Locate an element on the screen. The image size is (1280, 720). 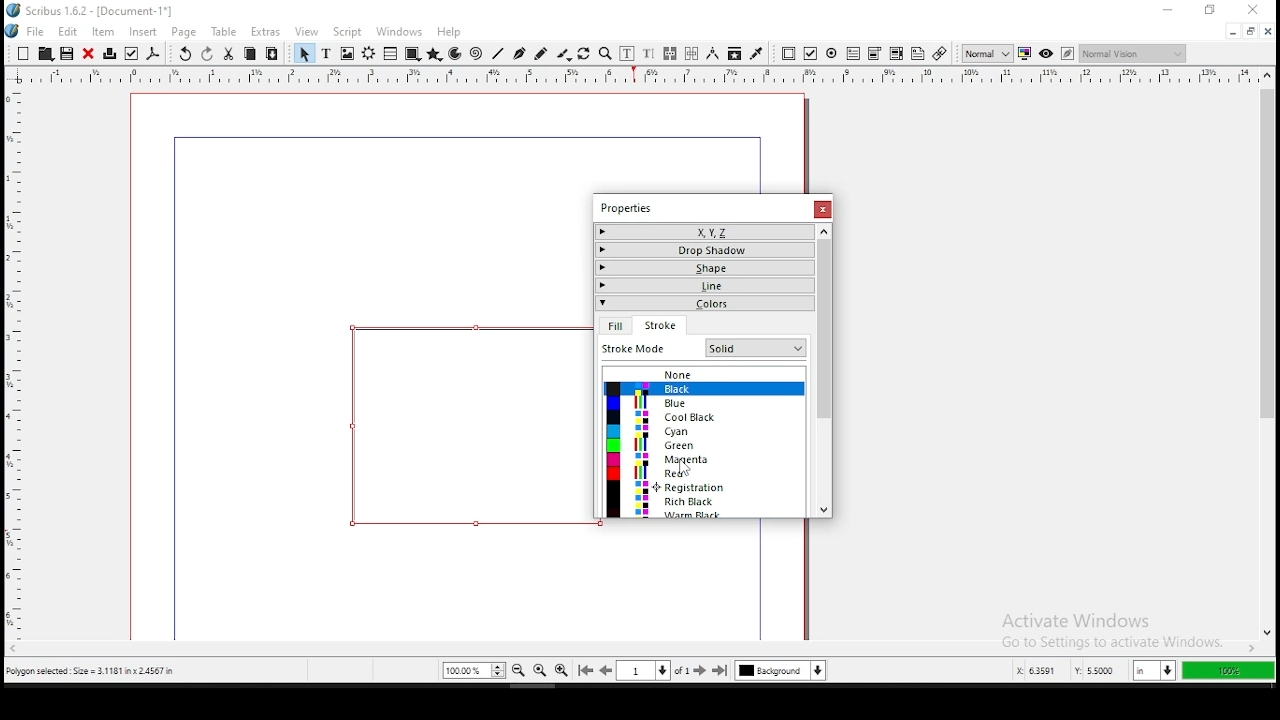
pdf list box is located at coordinates (876, 55).